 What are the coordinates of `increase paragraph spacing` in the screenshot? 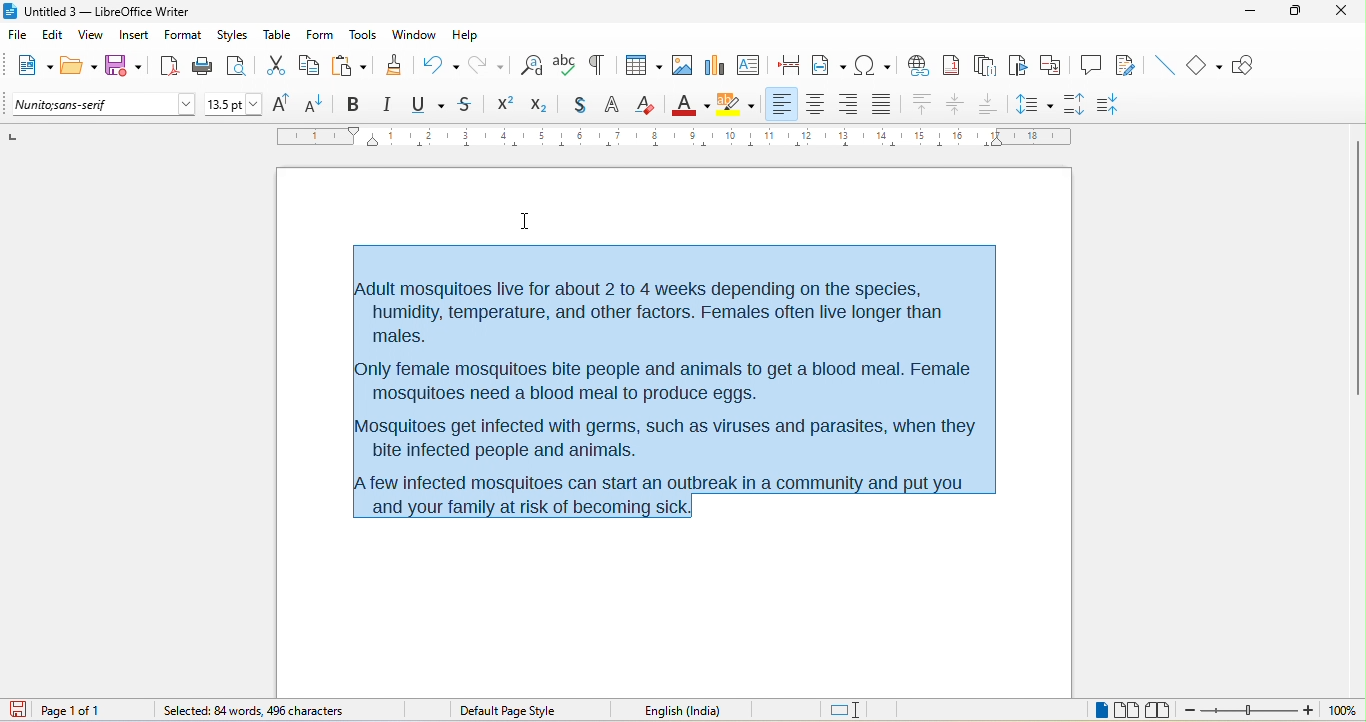 It's located at (1073, 102).